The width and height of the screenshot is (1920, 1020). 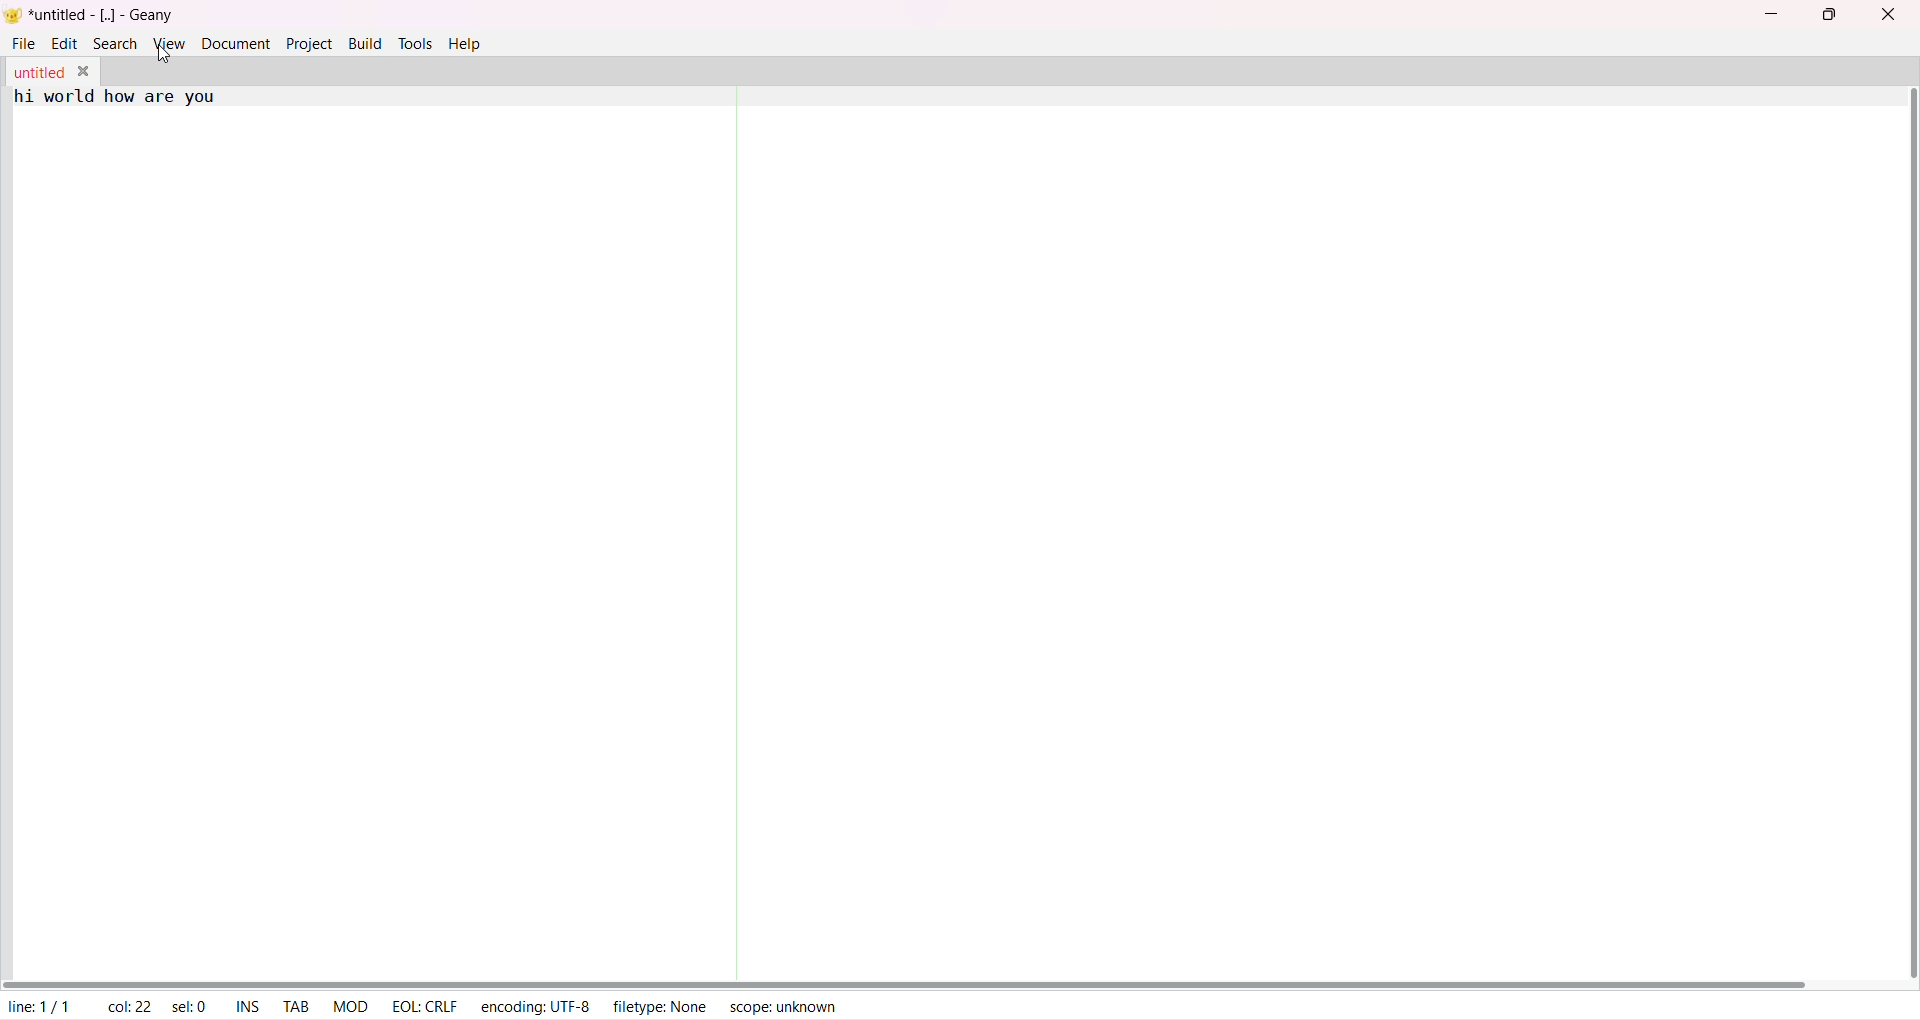 What do you see at coordinates (310, 43) in the screenshot?
I see `project` at bounding box center [310, 43].